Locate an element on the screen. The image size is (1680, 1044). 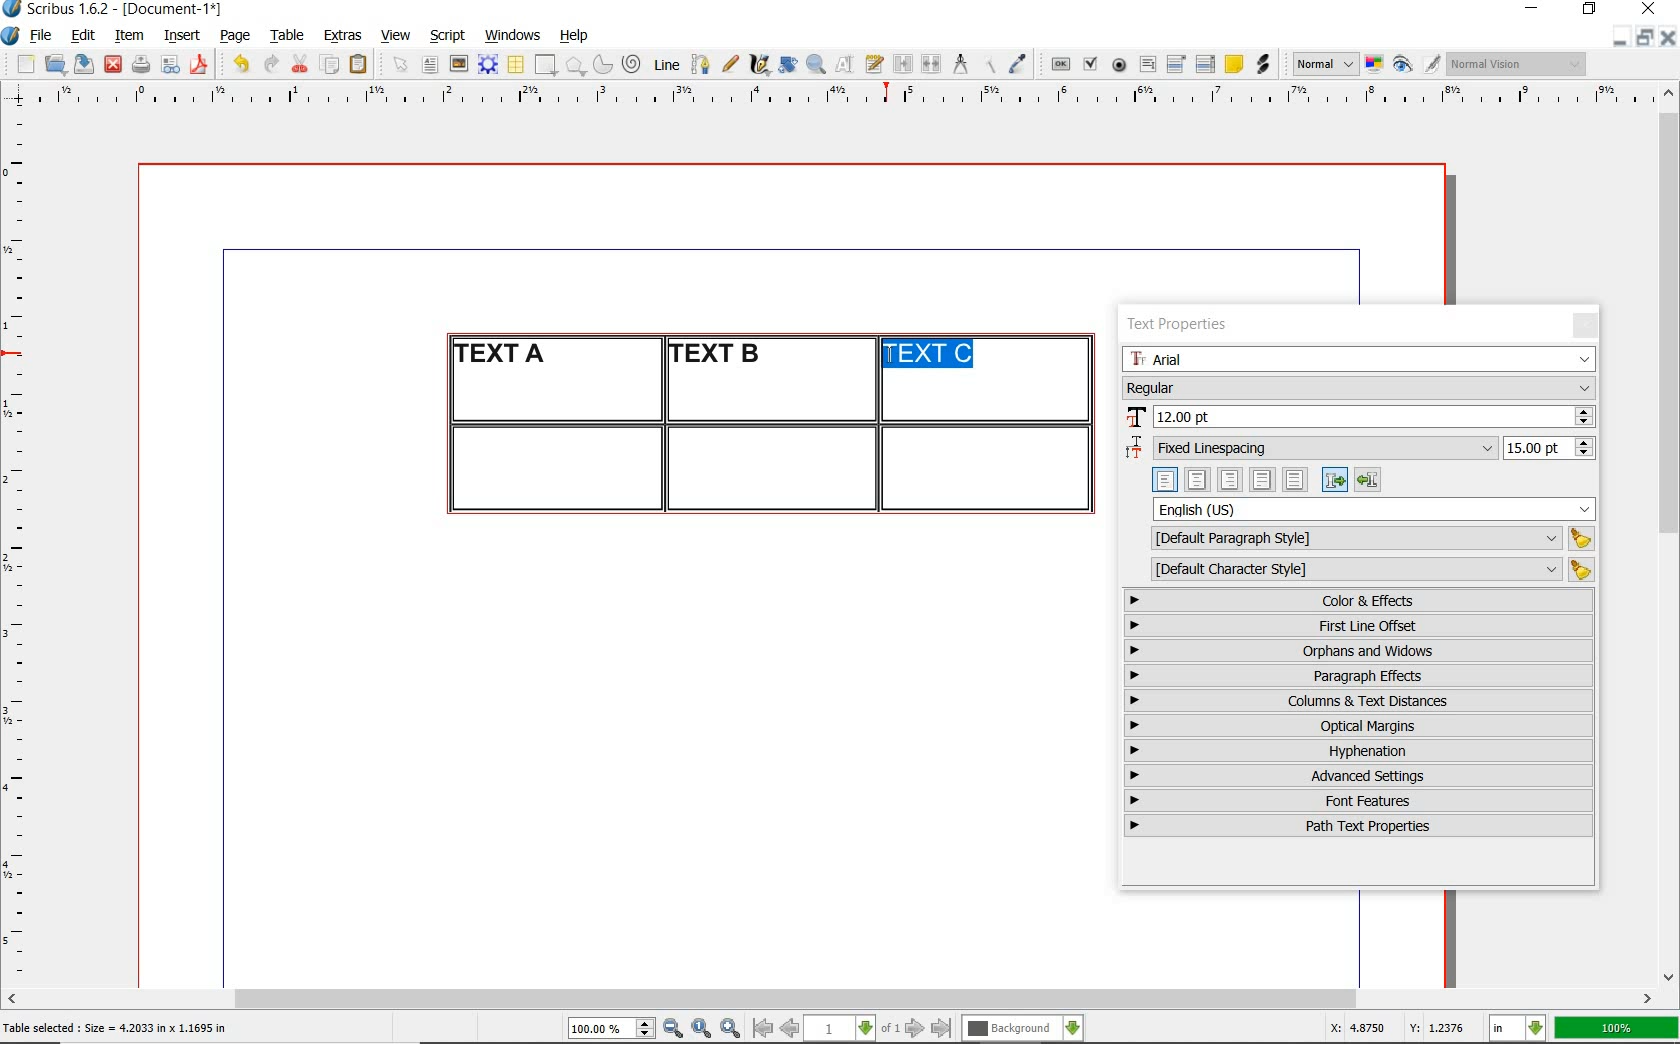
go to next page is located at coordinates (915, 1029).